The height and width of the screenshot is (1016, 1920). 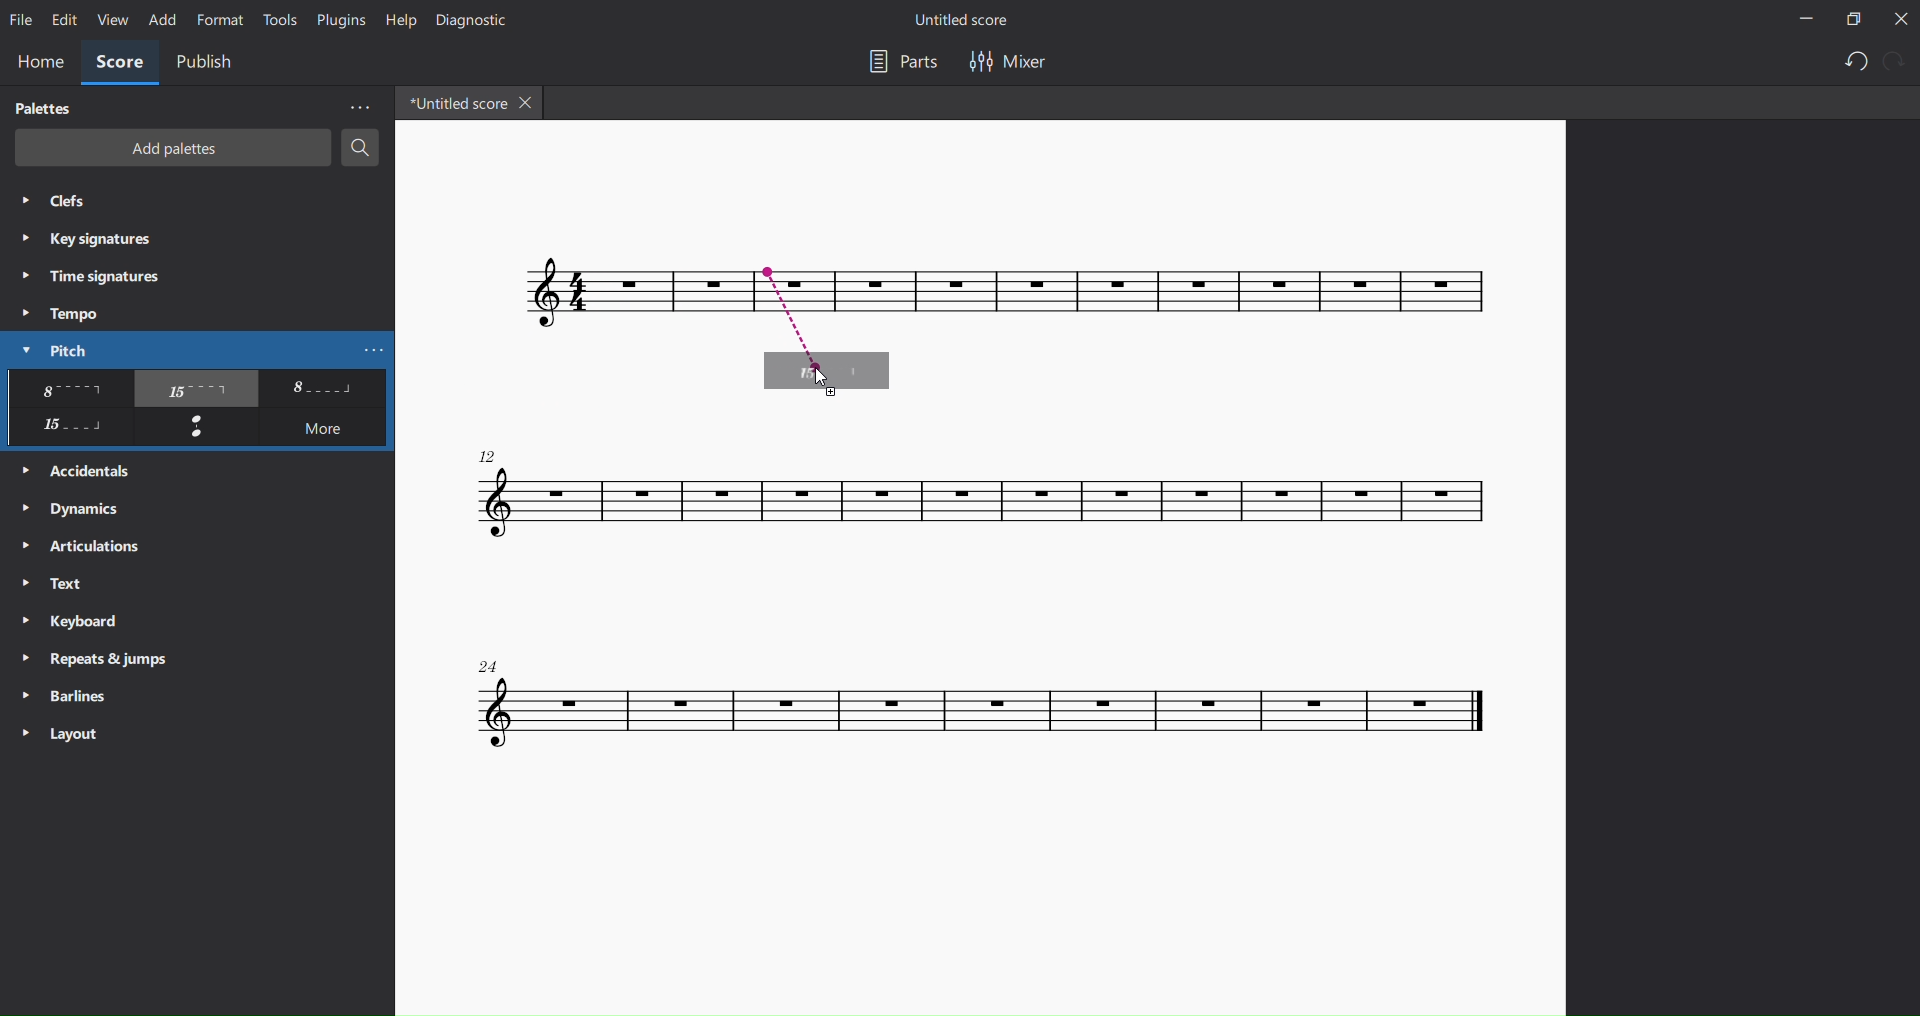 I want to click on score, so click(x=117, y=64).